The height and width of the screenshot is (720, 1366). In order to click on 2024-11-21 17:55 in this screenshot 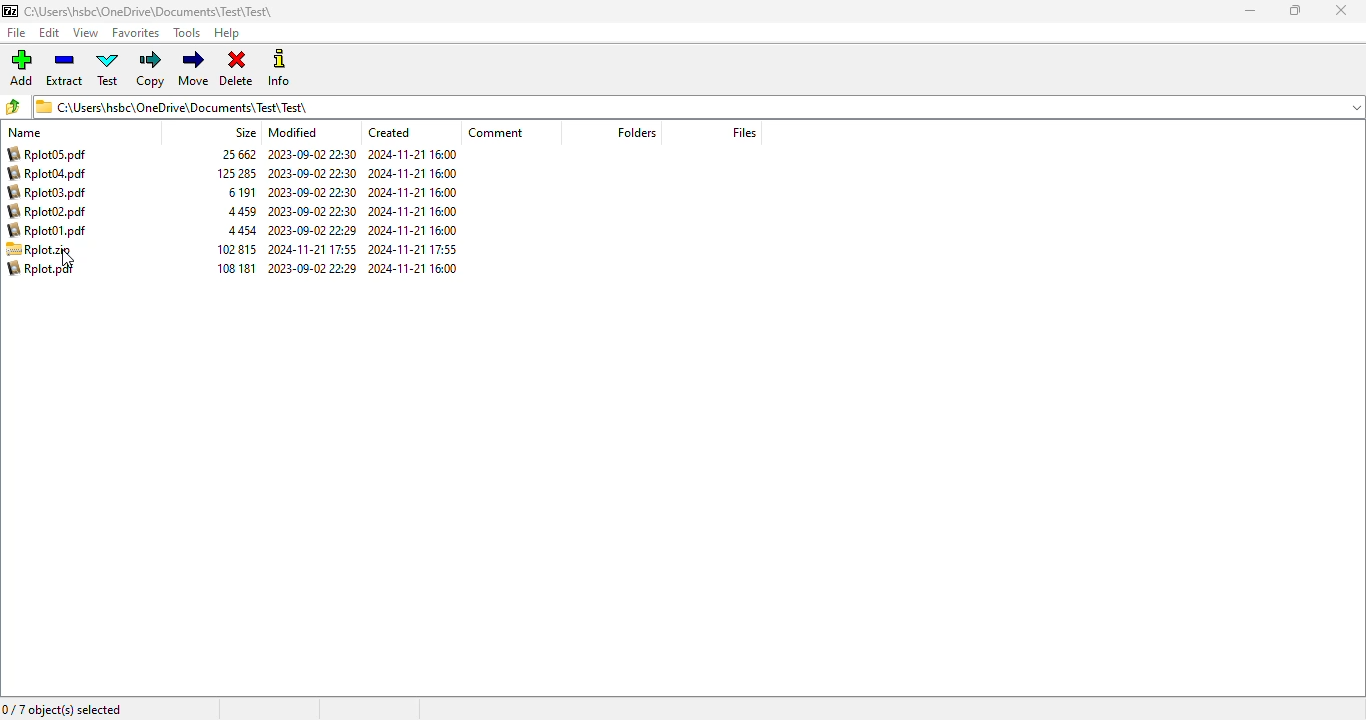, I will do `click(414, 248)`.